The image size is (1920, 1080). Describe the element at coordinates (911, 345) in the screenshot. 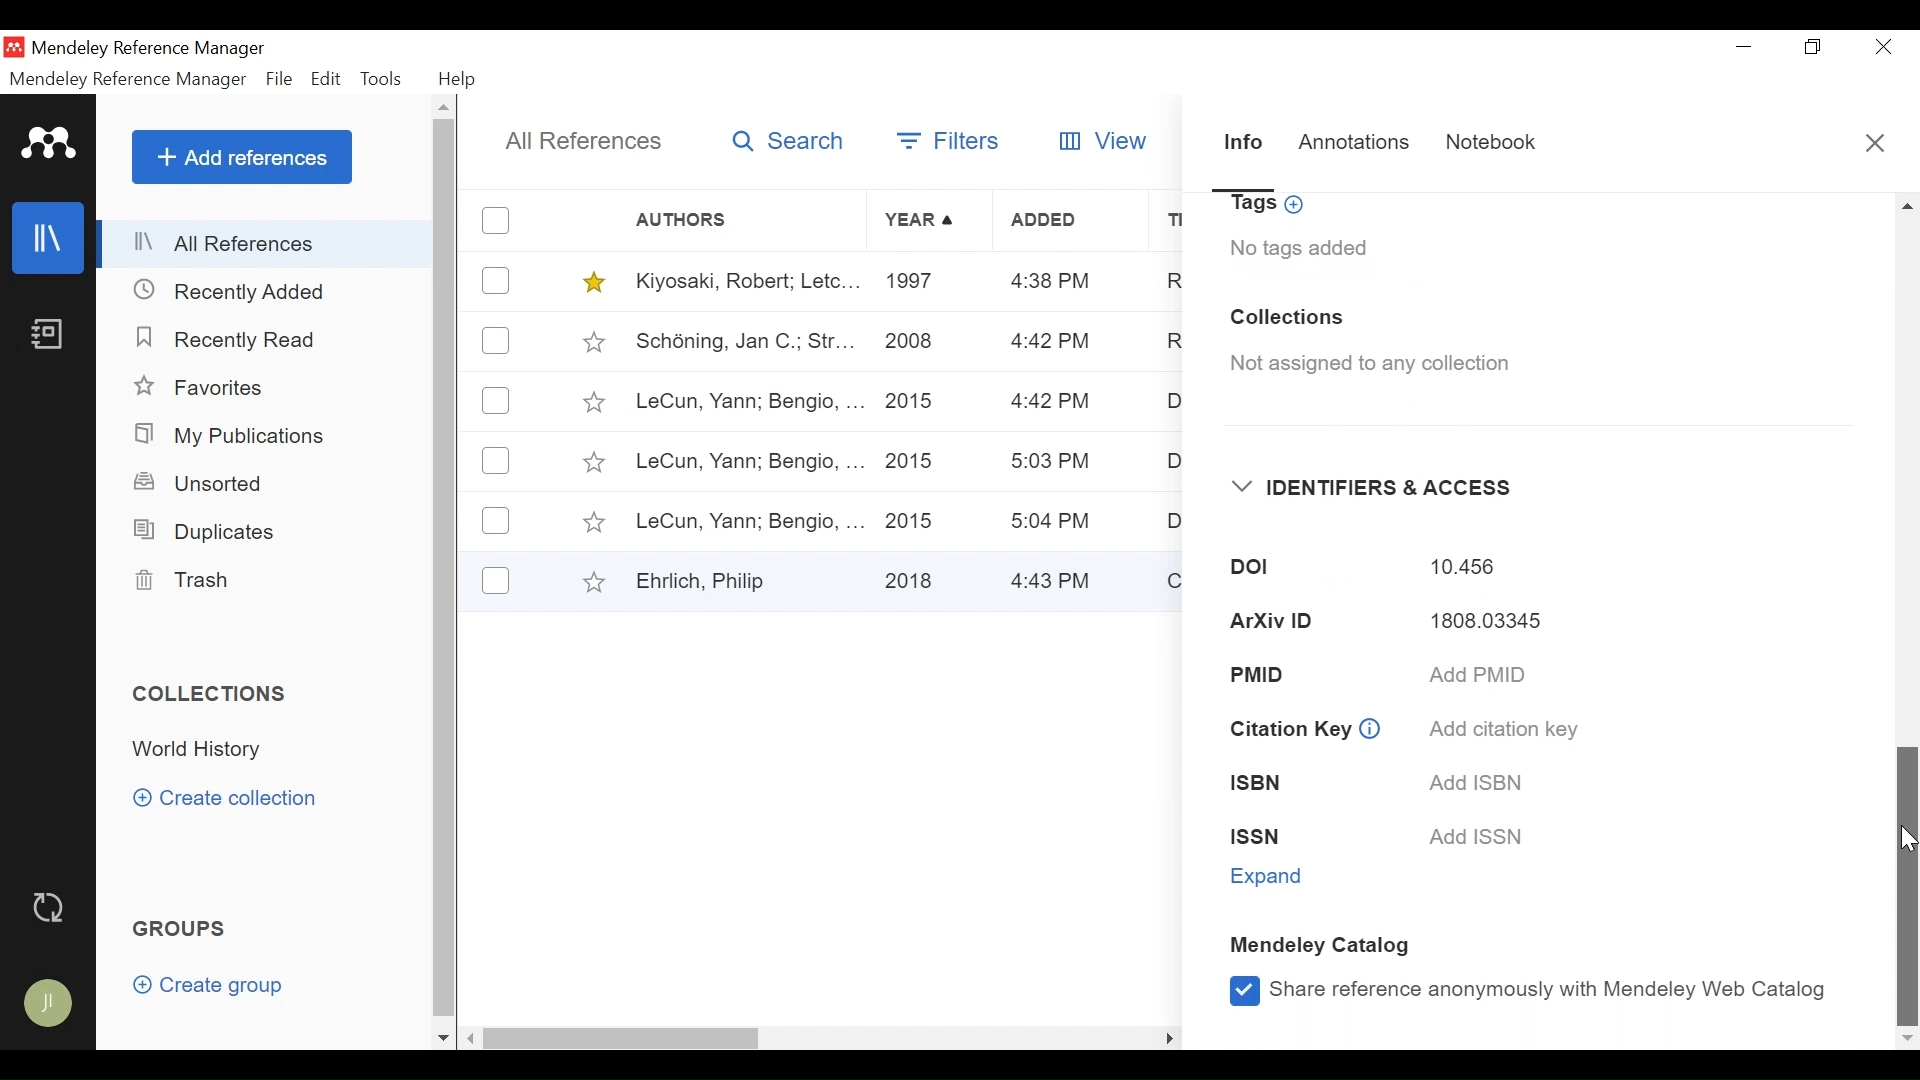

I see `2008` at that location.